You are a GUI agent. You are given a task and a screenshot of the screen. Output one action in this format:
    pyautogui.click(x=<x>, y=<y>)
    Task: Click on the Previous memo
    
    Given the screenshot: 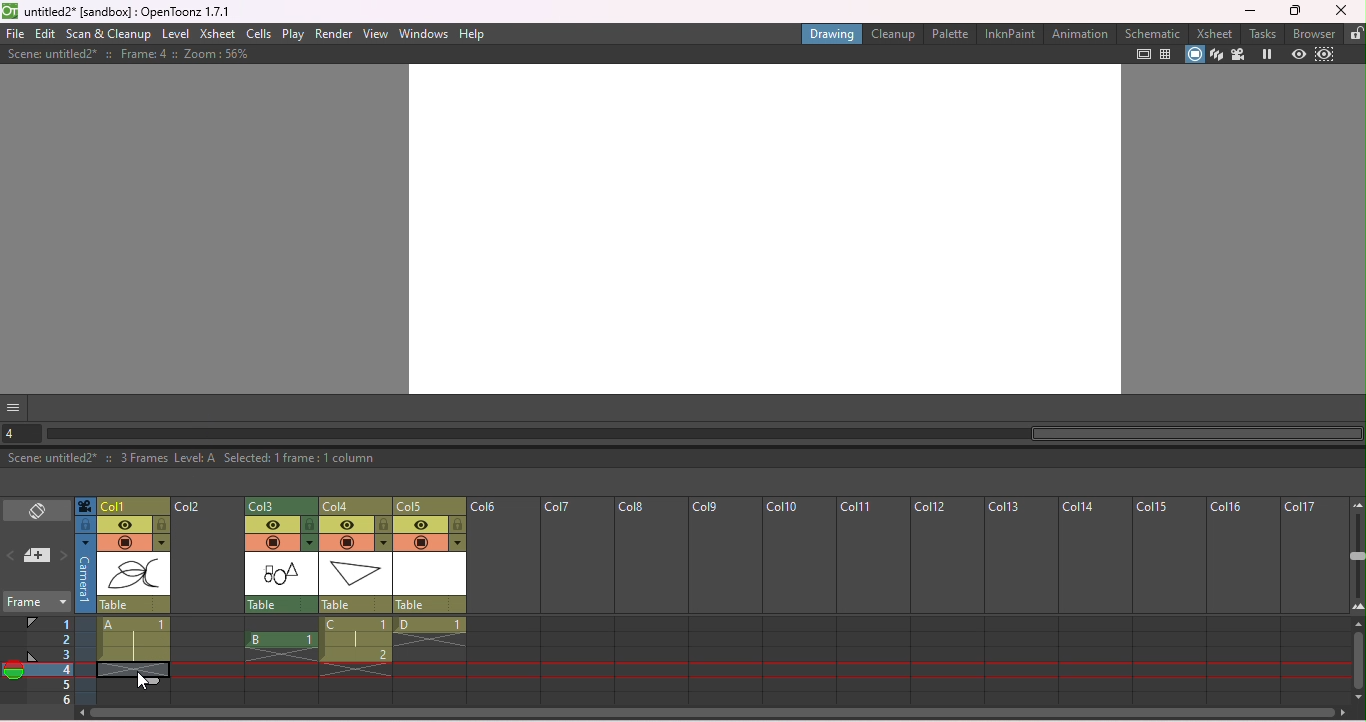 What is the action you would take?
    pyautogui.click(x=12, y=558)
    